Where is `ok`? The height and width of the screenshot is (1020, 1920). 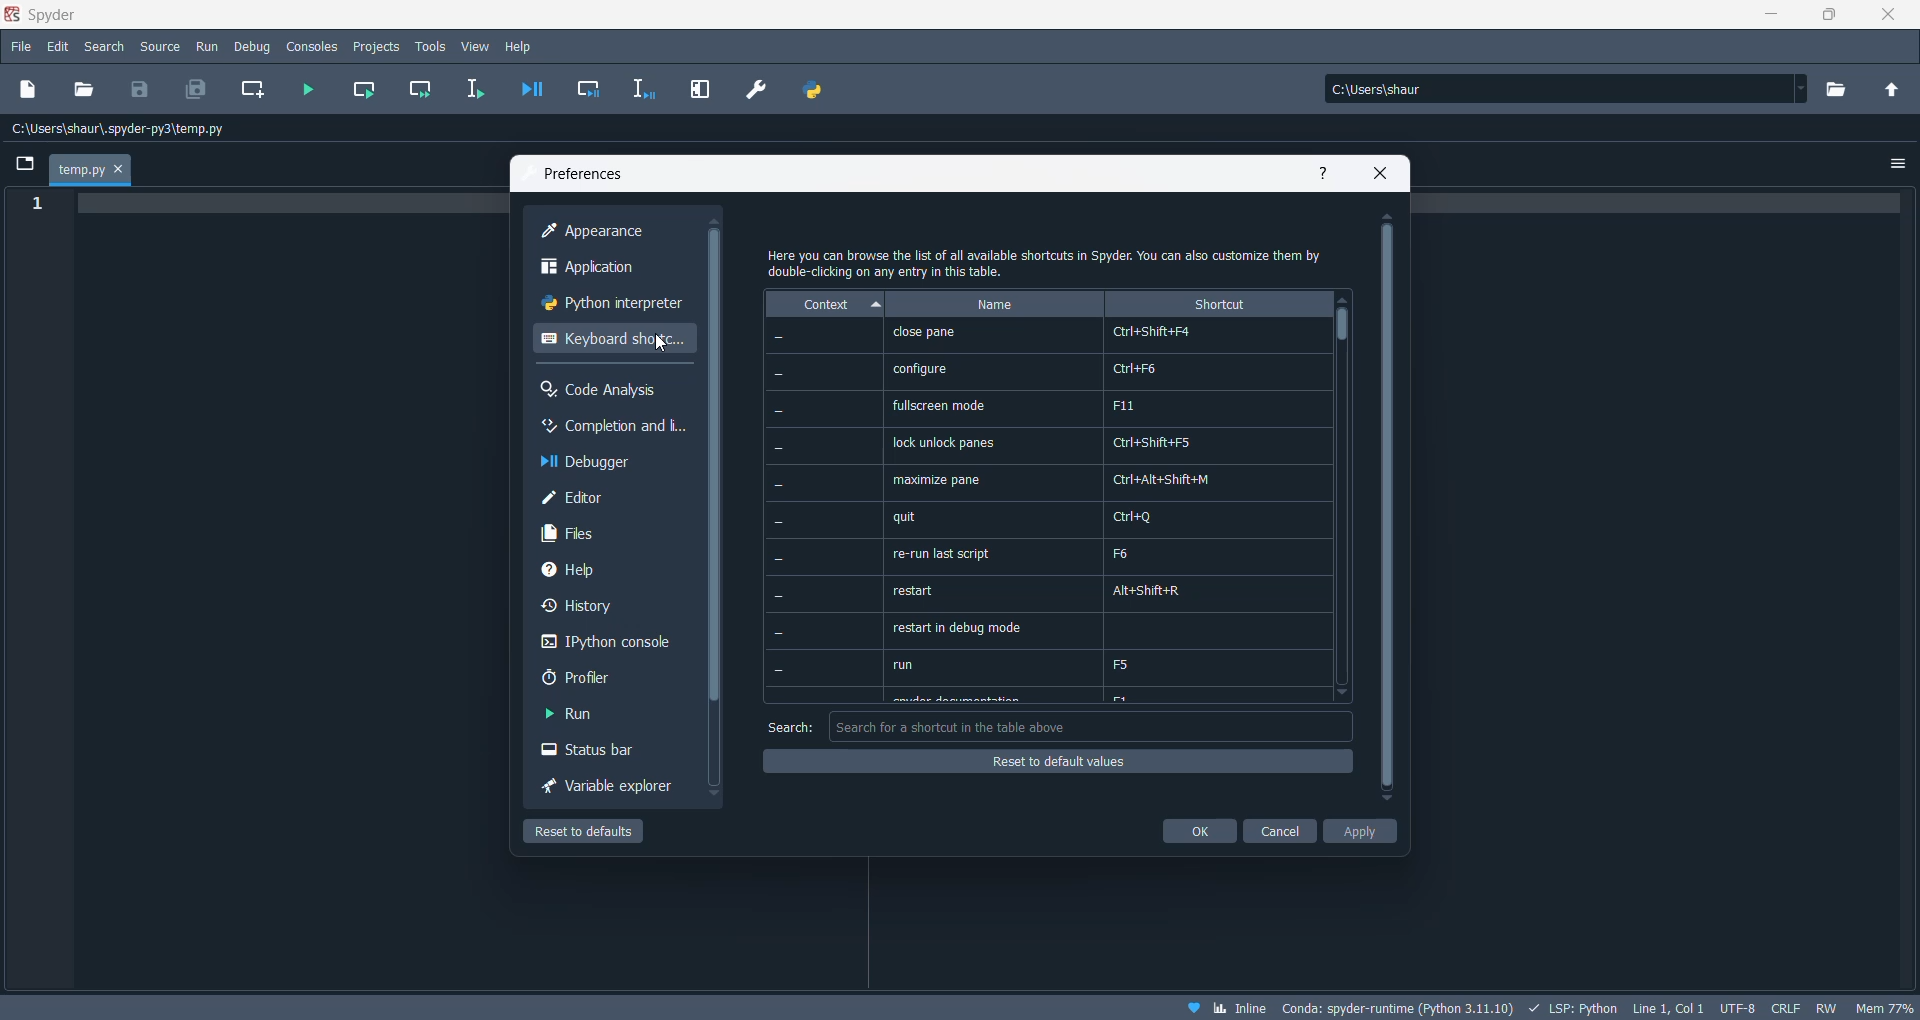 ok is located at coordinates (1196, 831).